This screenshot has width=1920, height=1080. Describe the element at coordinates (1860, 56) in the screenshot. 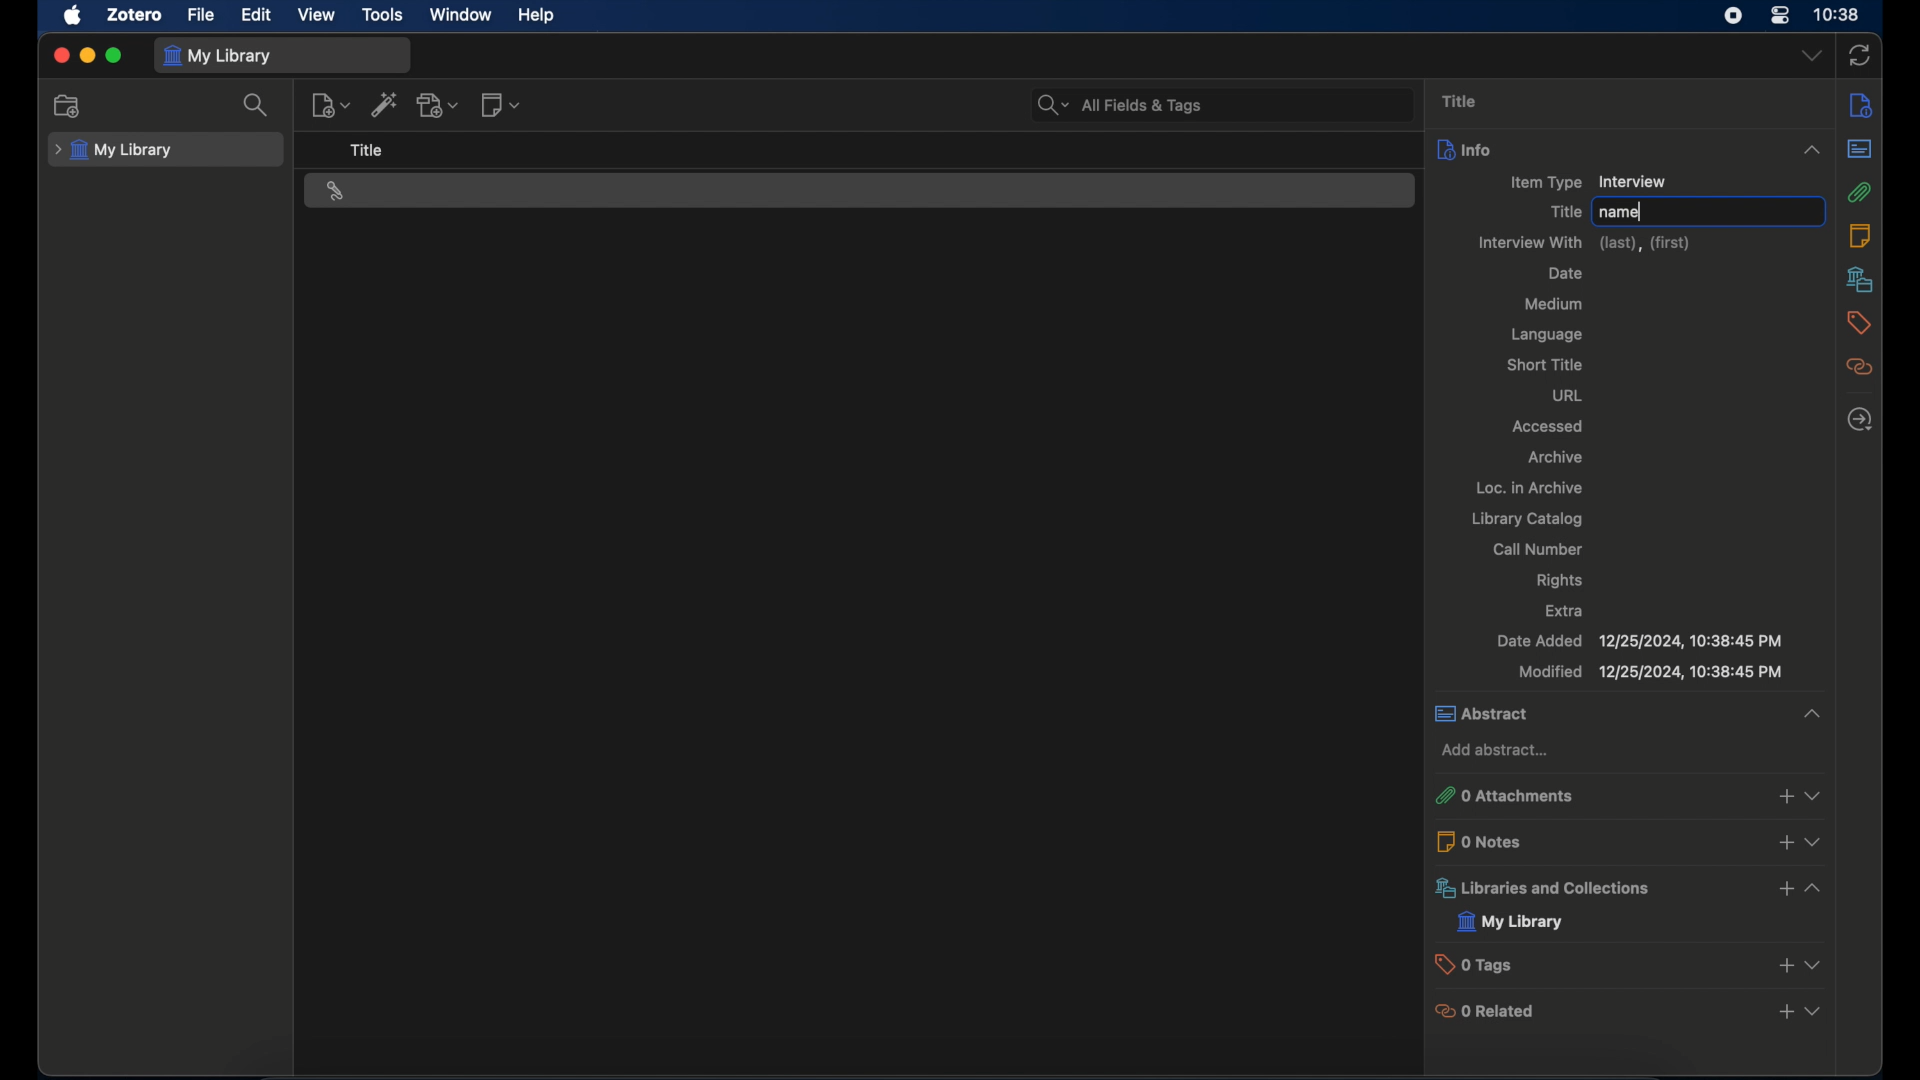

I see `sync` at that location.